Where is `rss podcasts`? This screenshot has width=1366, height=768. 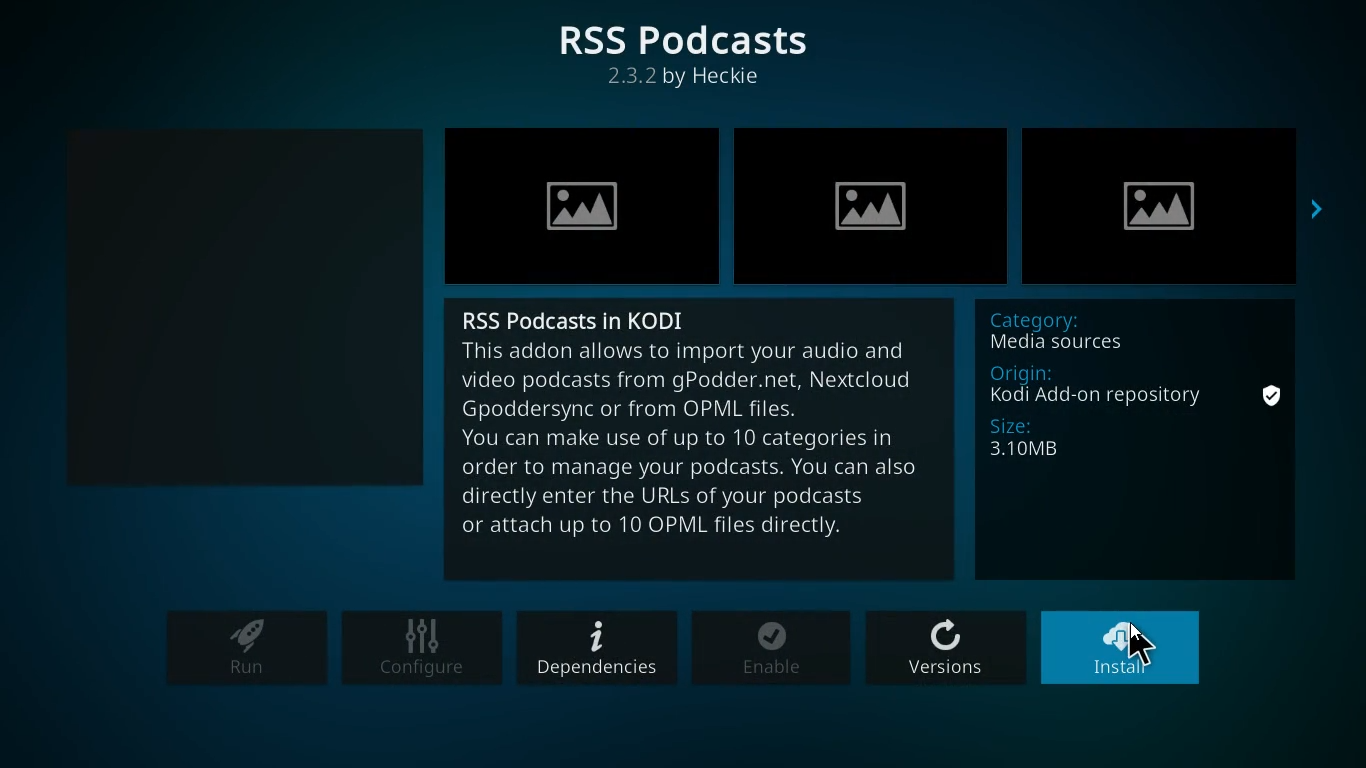 rss podcasts is located at coordinates (689, 39).